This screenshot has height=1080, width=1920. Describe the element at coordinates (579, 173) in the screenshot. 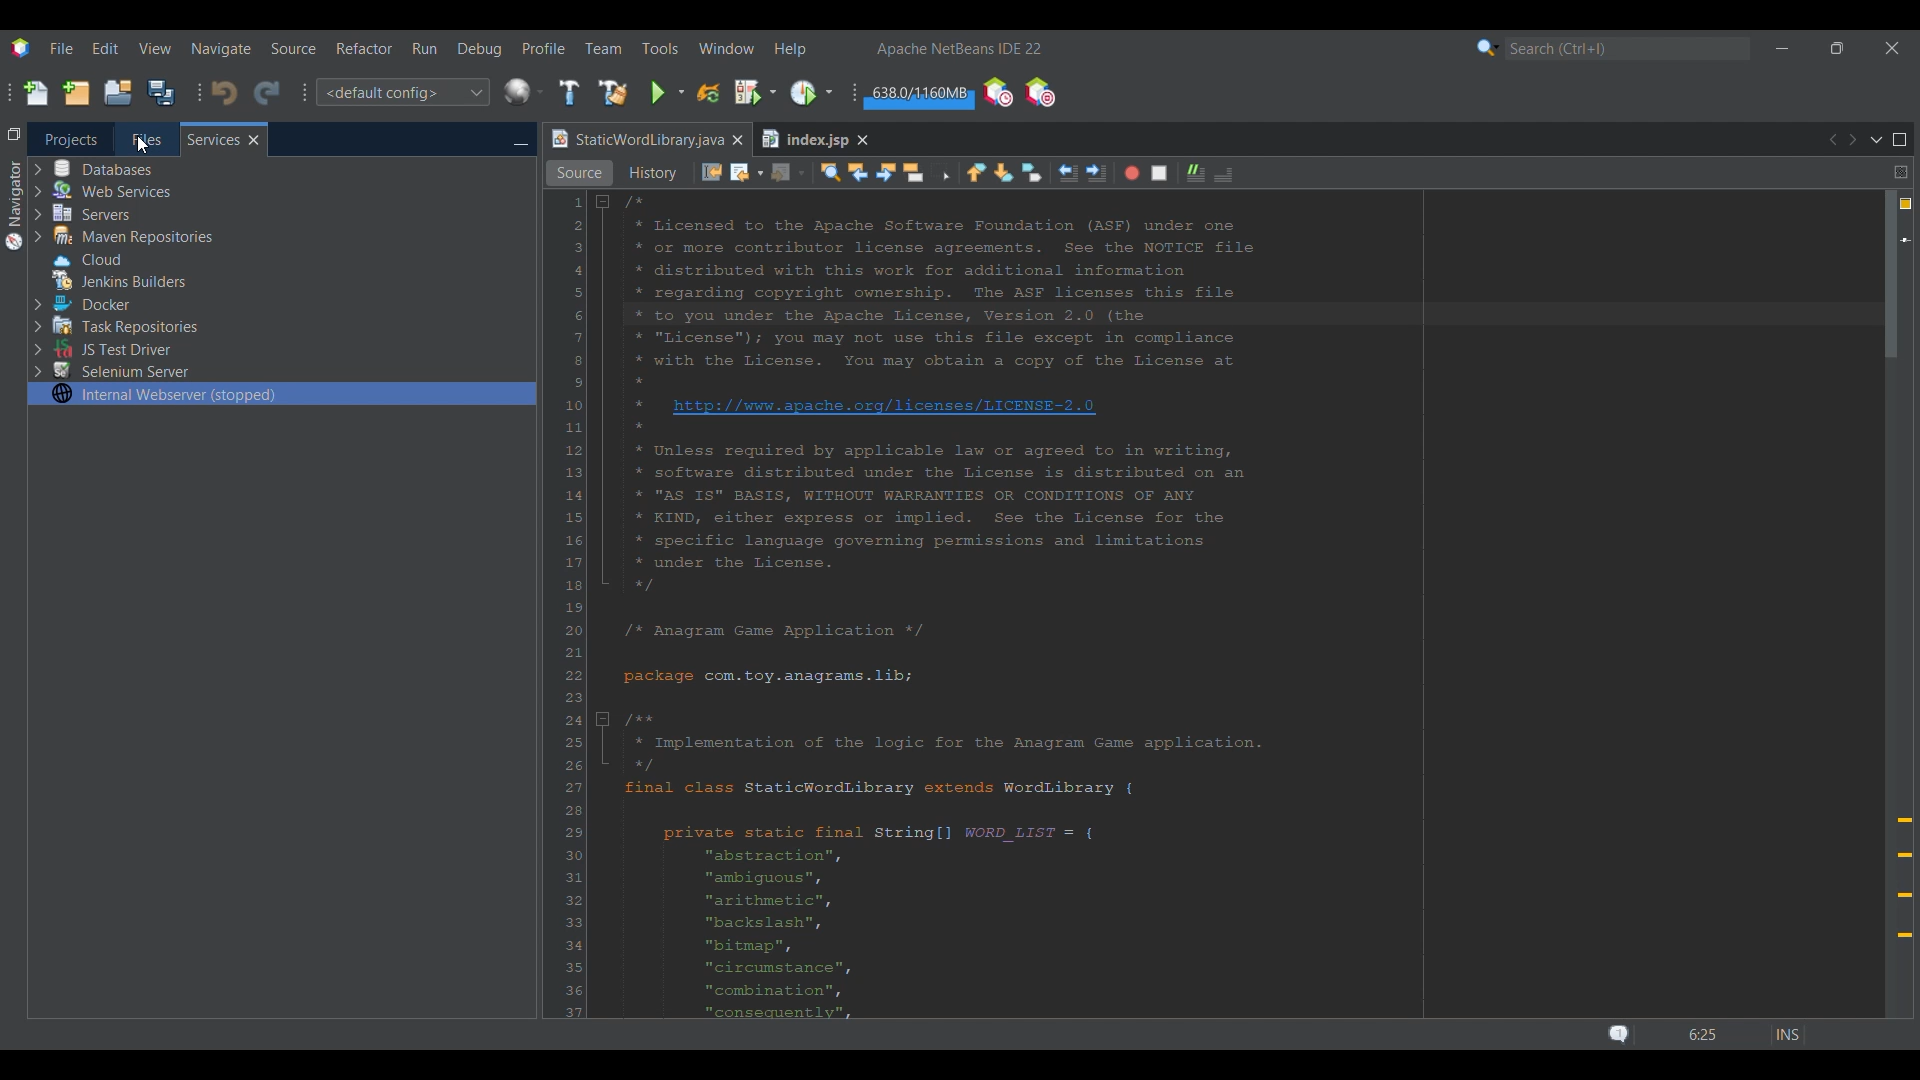

I see `Source view` at that location.